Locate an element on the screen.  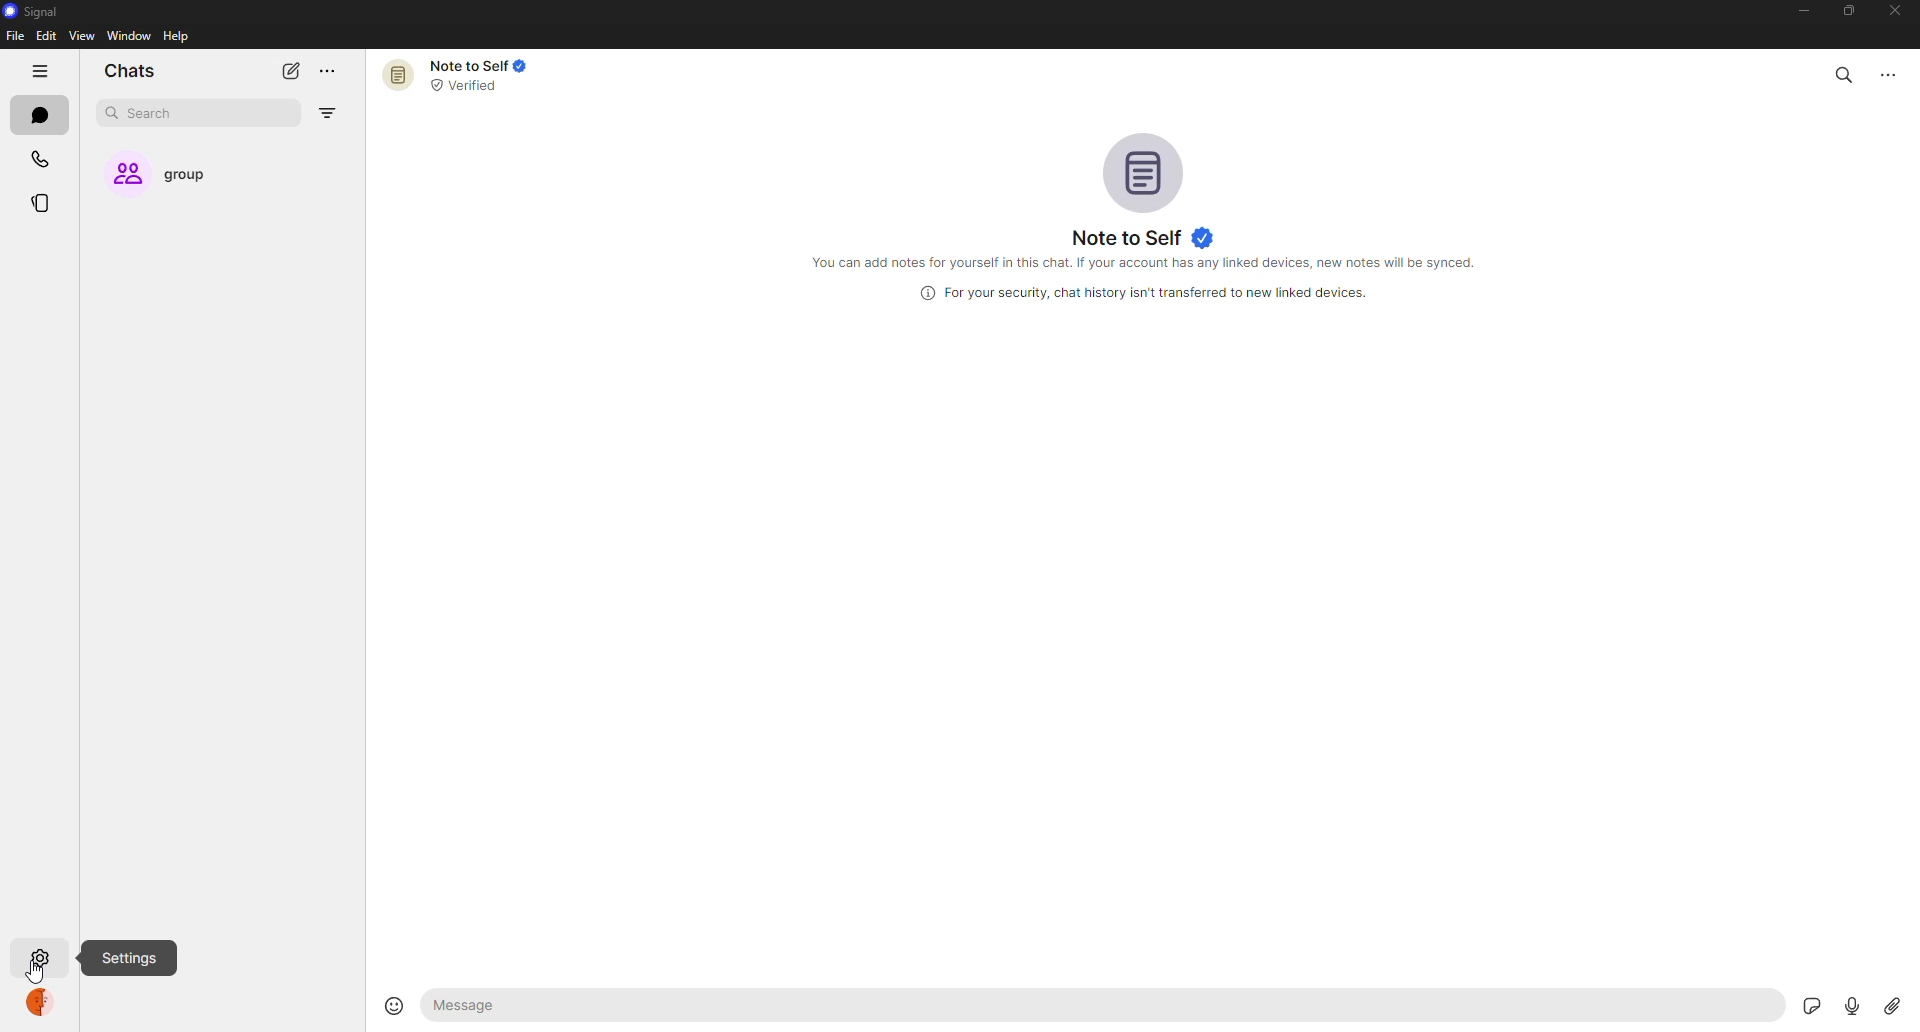
profile is located at coordinates (44, 1007).